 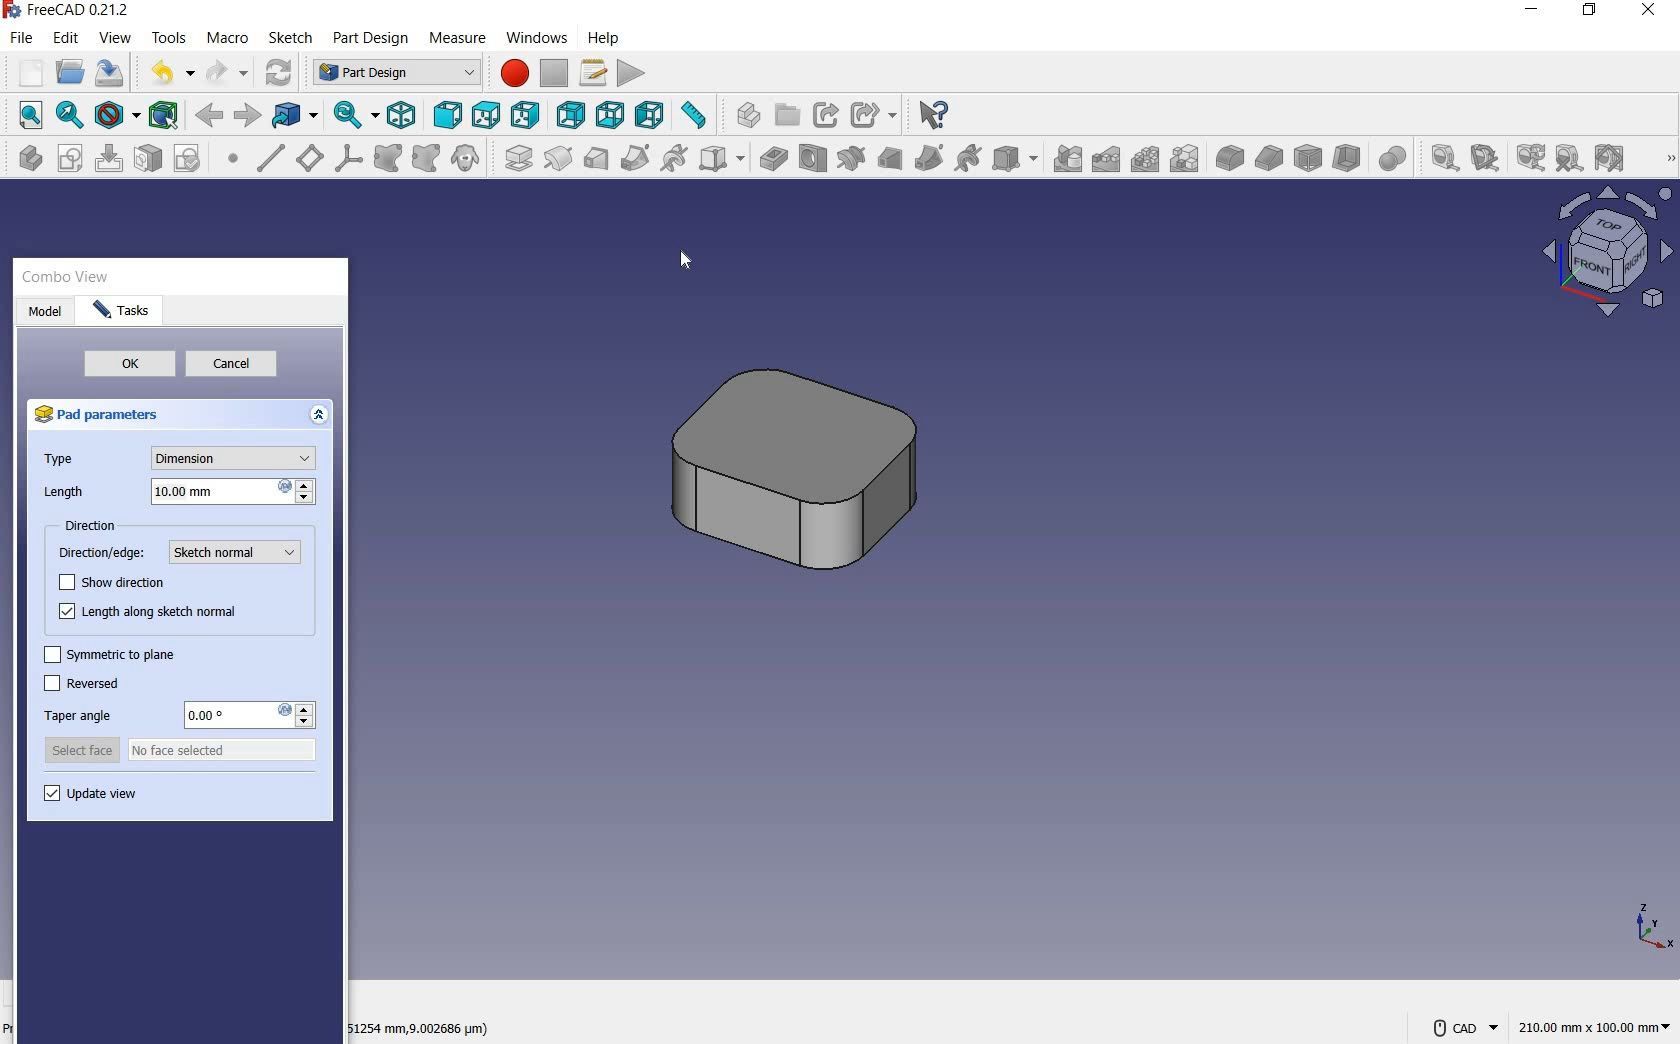 What do you see at coordinates (806, 473) in the screenshot?
I see `pad added` at bounding box center [806, 473].